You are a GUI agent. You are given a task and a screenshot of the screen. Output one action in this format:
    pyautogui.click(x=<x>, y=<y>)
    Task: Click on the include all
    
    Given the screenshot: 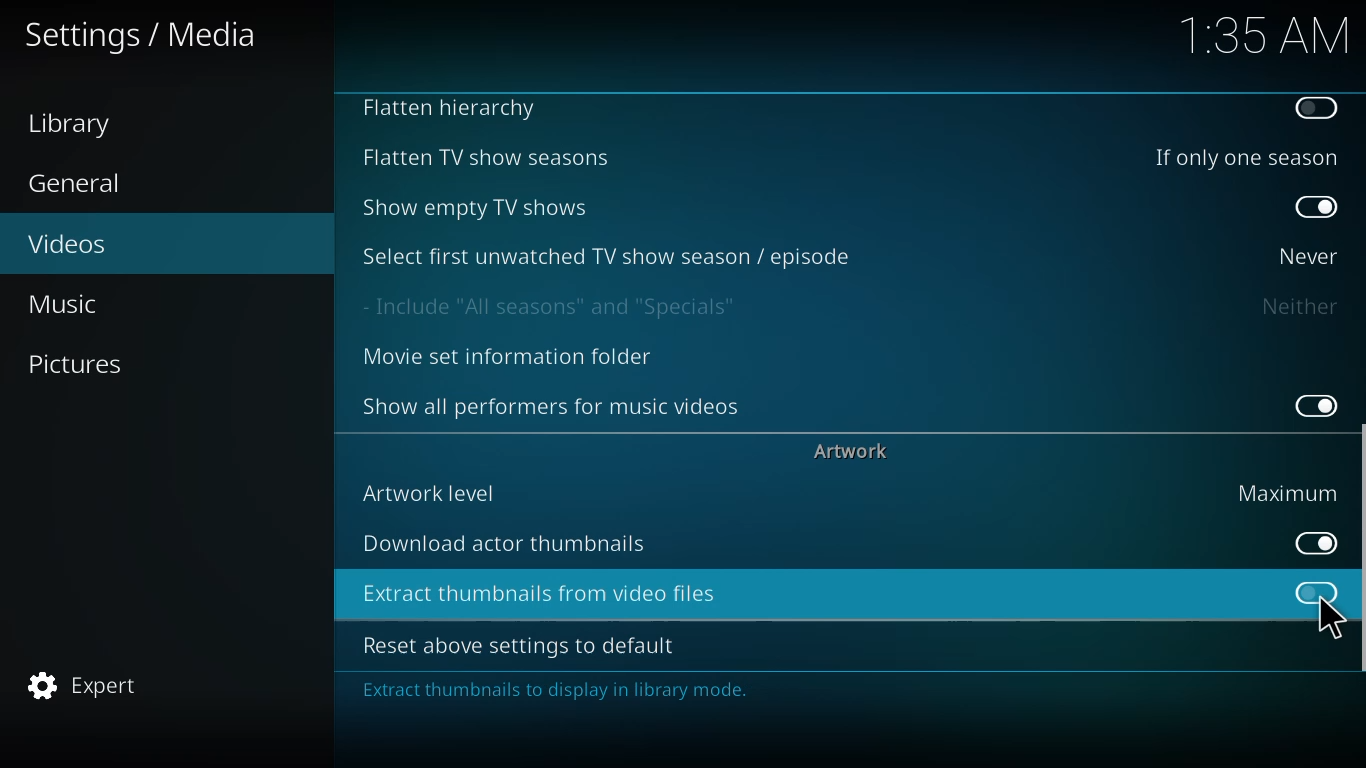 What is the action you would take?
    pyautogui.click(x=557, y=306)
    